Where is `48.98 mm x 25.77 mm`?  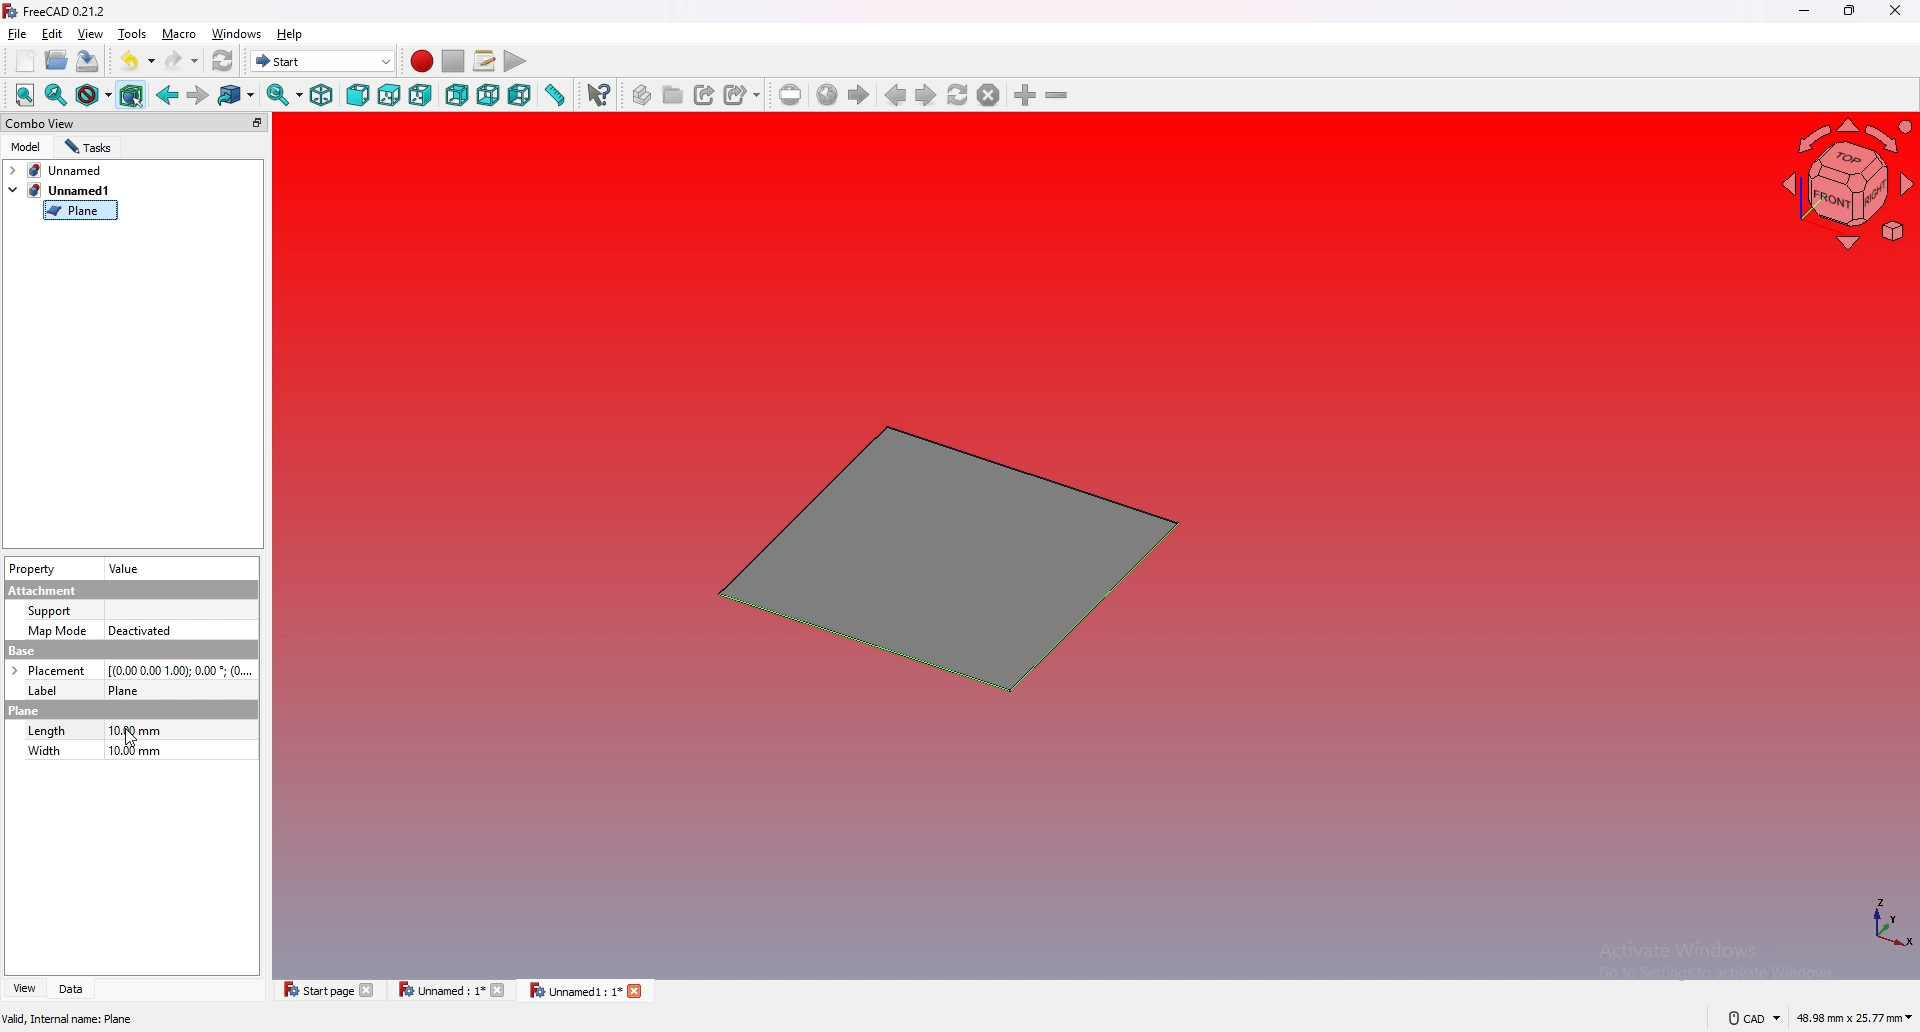
48.98 mm x 25.77 mm is located at coordinates (1856, 1019).